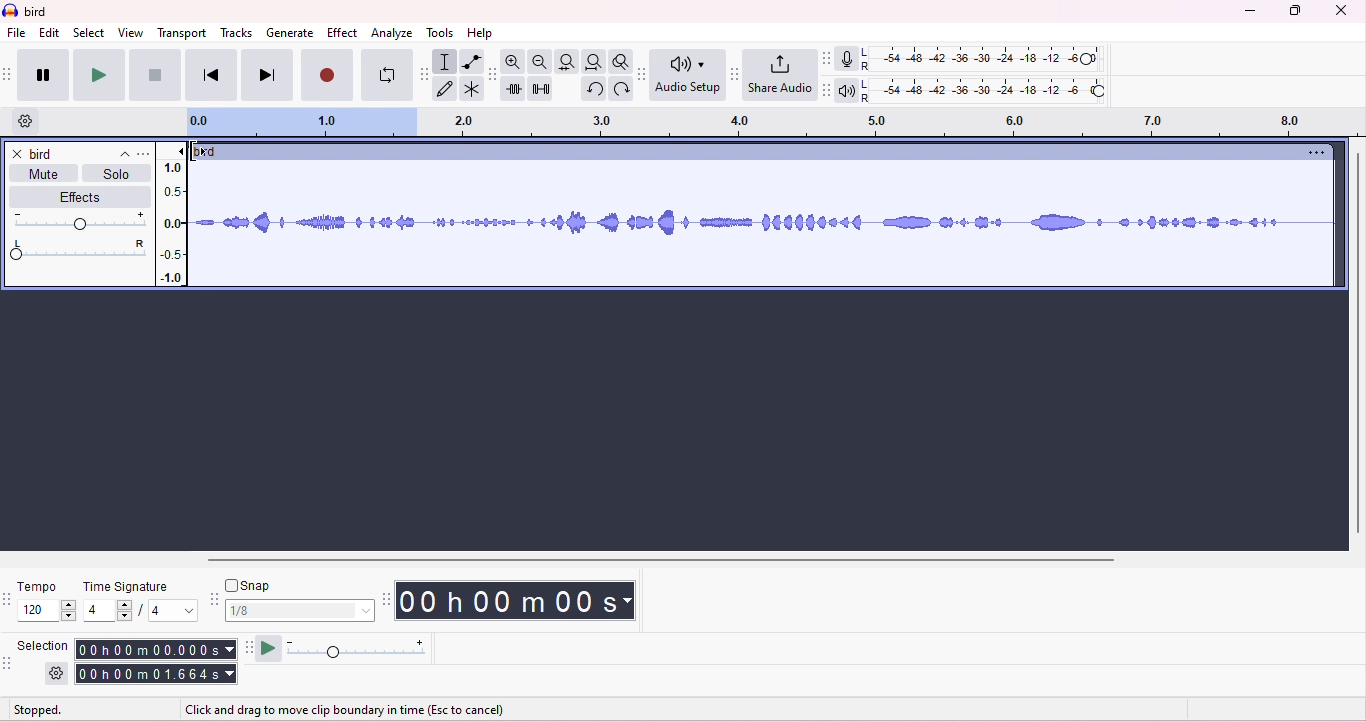 Image resolution: width=1366 pixels, height=722 pixels. Describe the element at coordinates (26, 121) in the screenshot. I see `timeline option` at that location.